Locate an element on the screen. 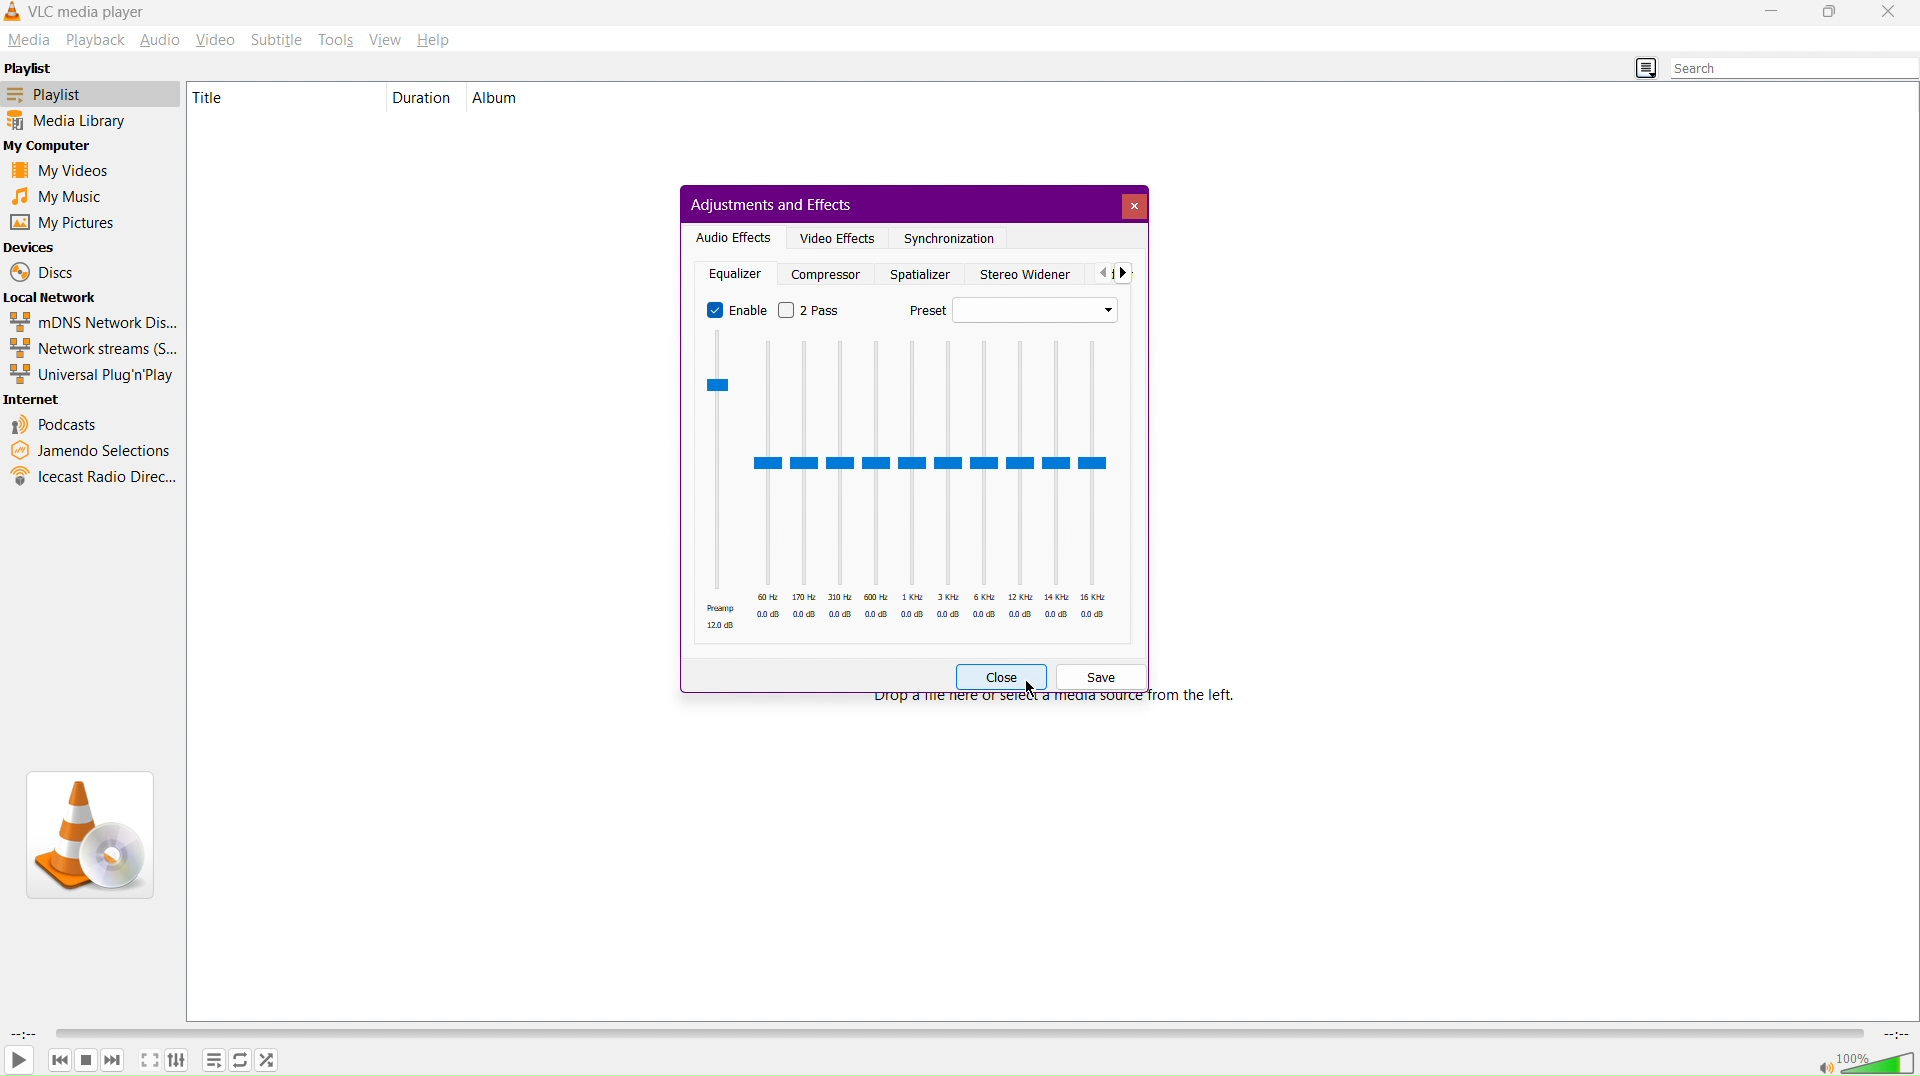  Options is located at coordinates (212, 1059).